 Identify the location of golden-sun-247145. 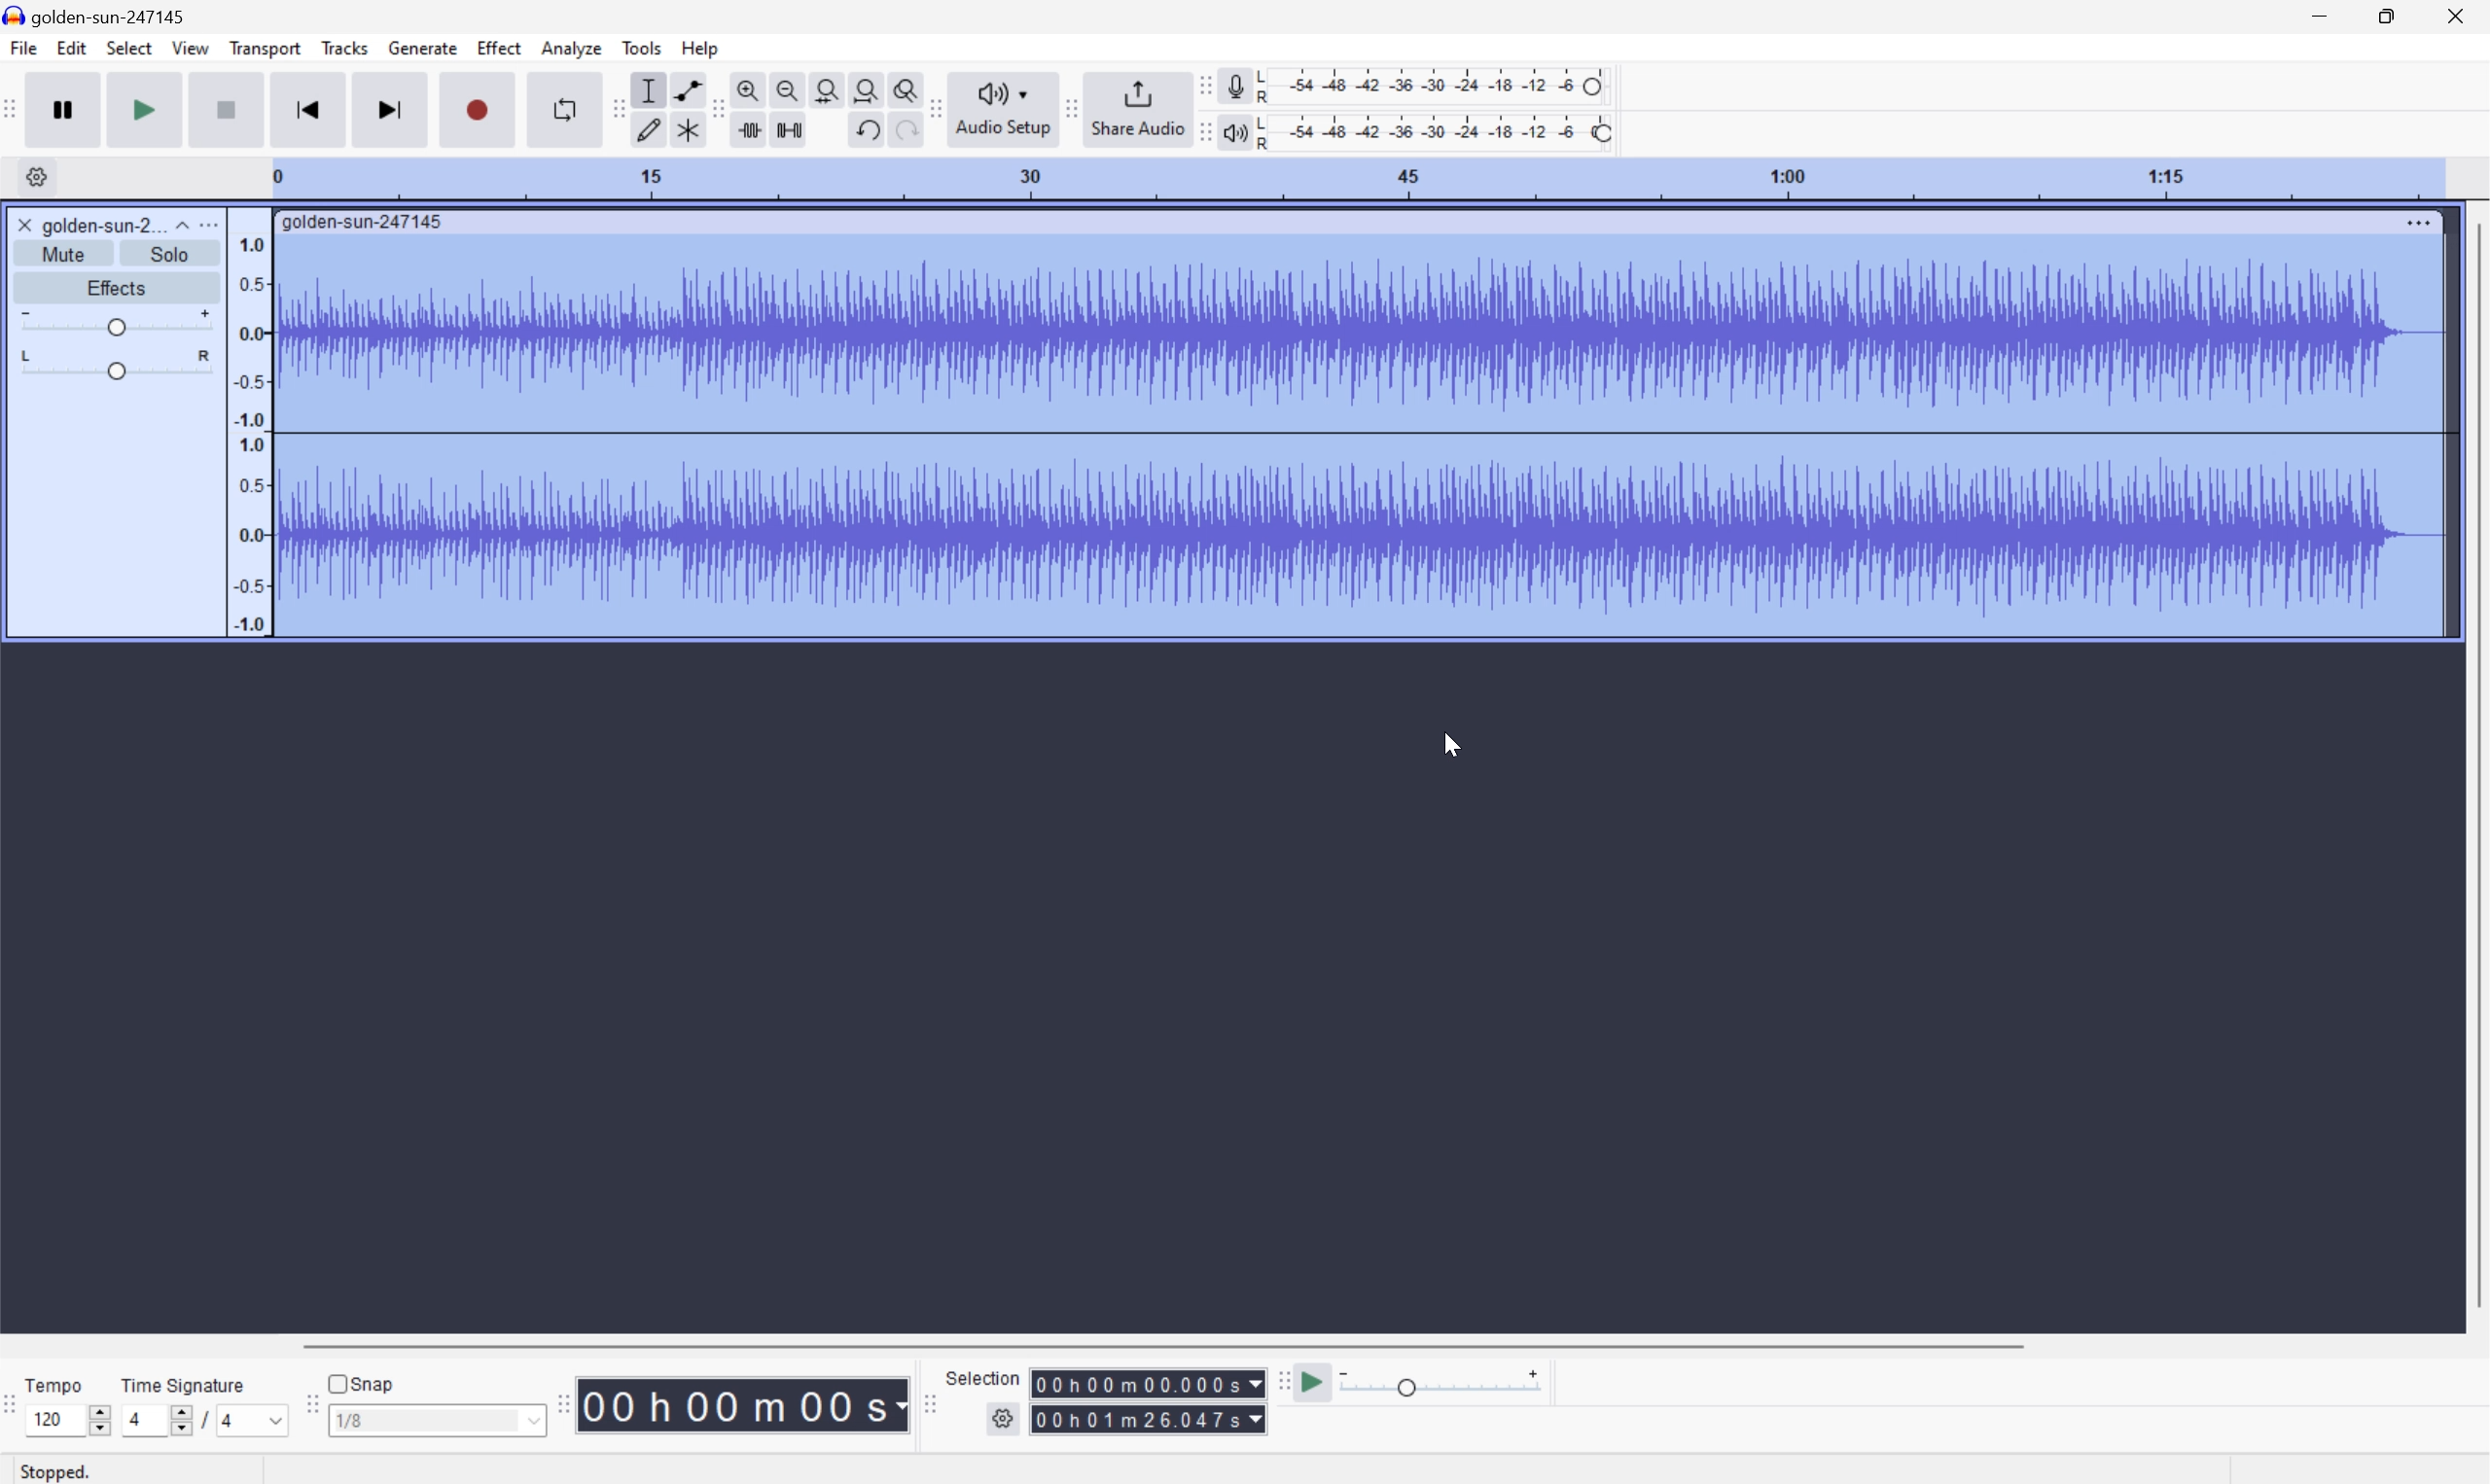
(100, 15).